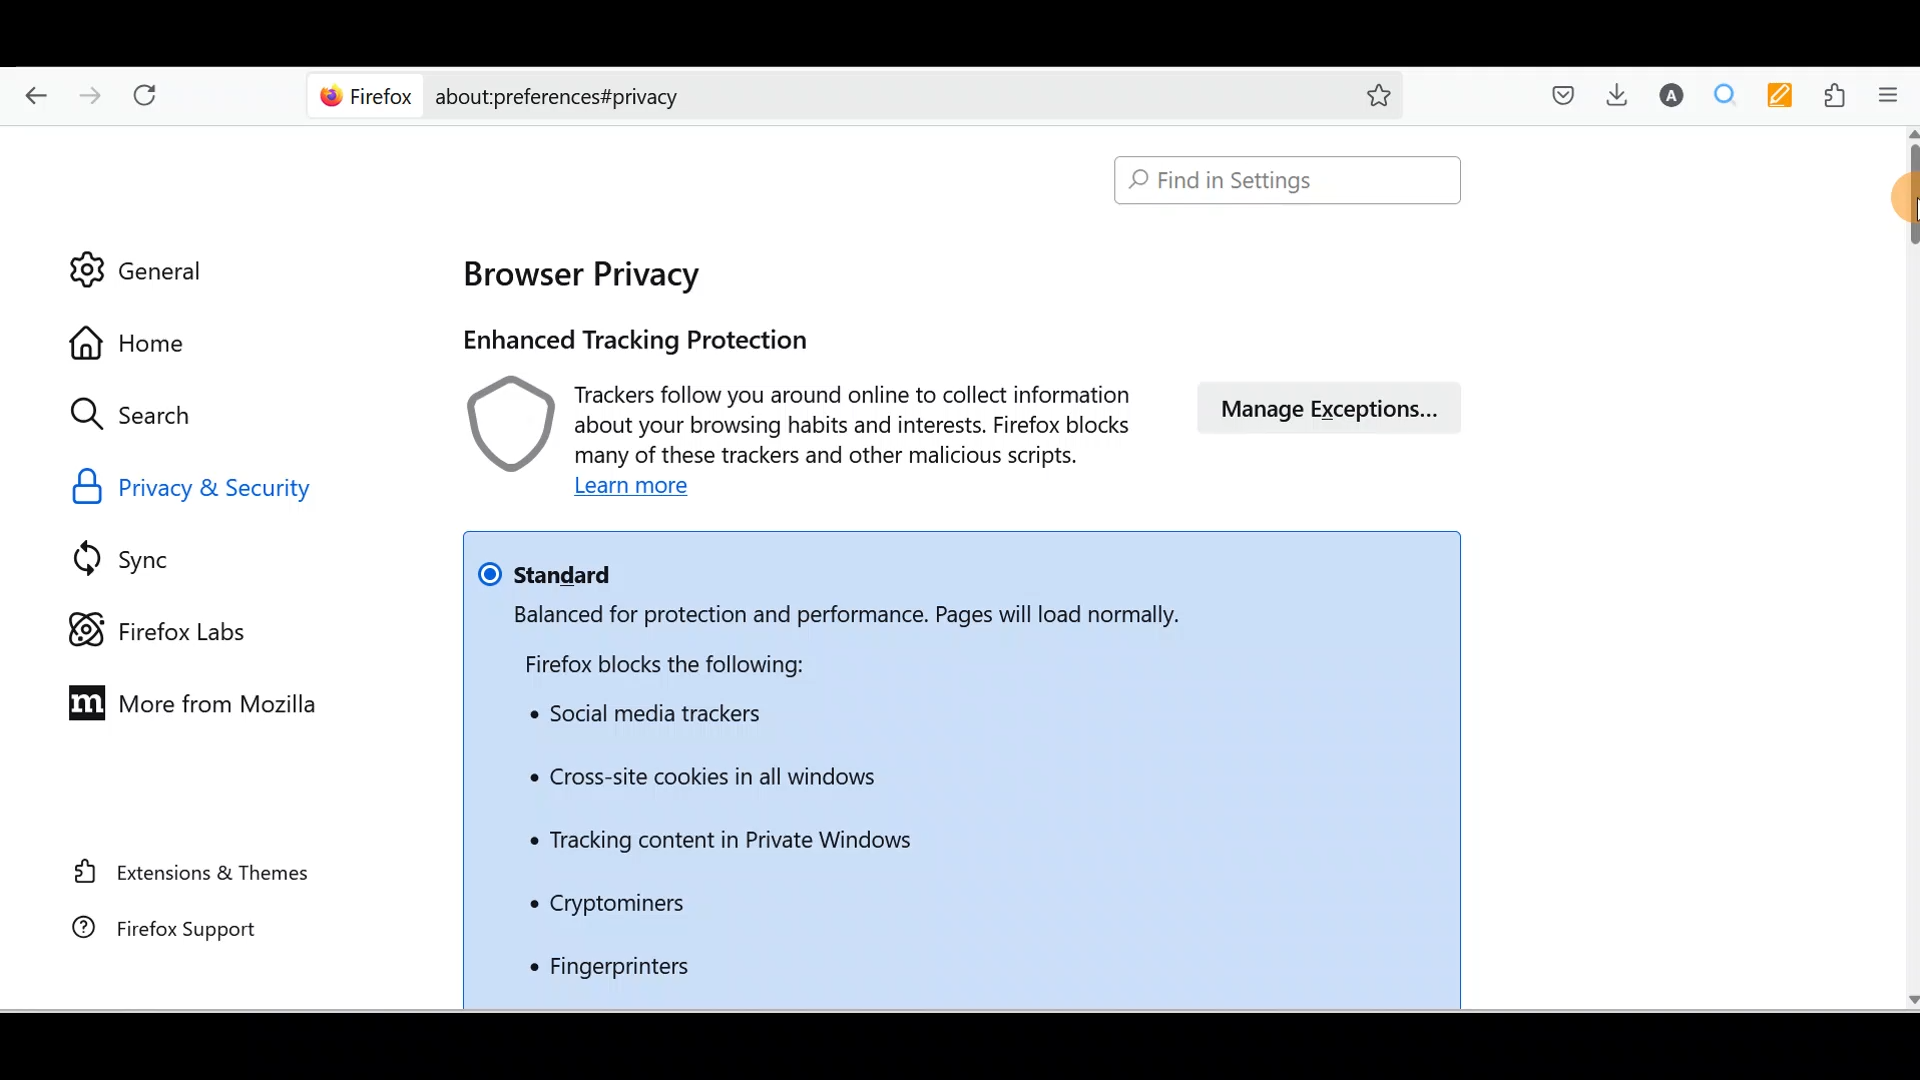  What do you see at coordinates (1289, 181) in the screenshot?
I see `find in settings` at bounding box center [1289, 181].